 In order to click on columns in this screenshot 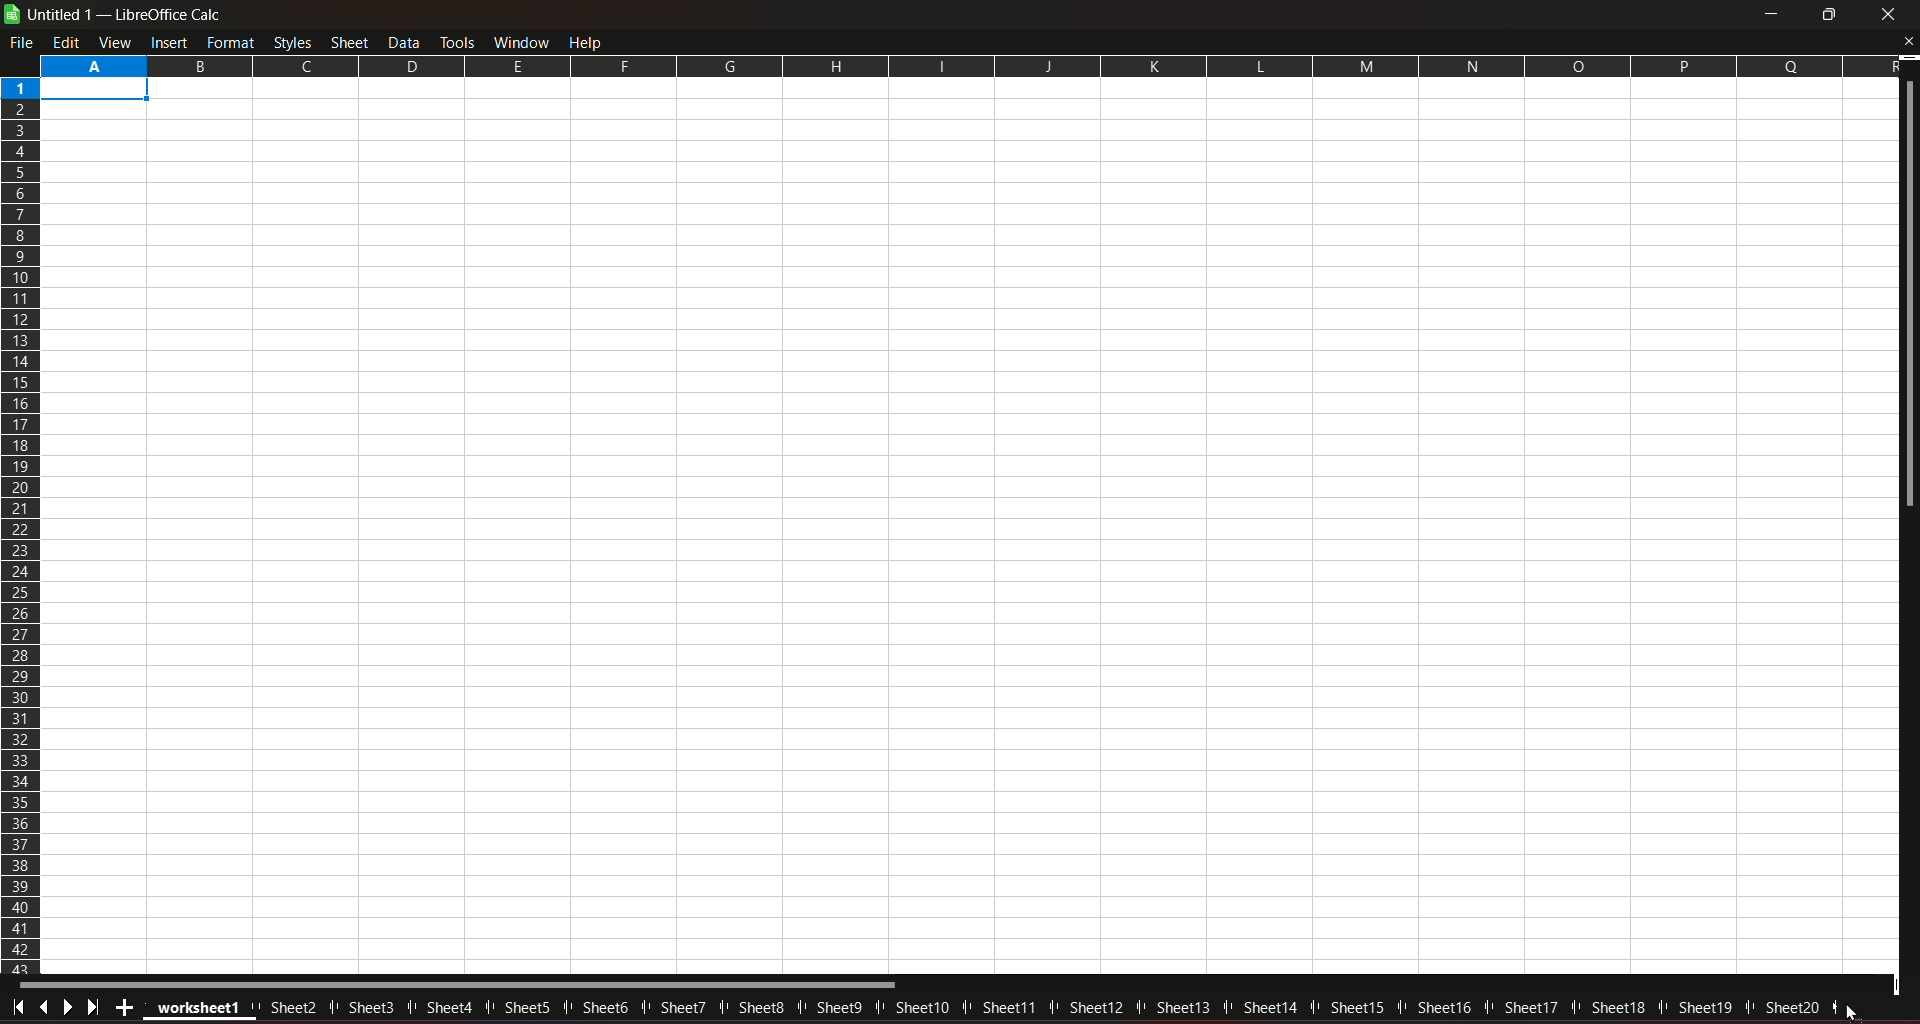, I will do `click(966, 64)`.